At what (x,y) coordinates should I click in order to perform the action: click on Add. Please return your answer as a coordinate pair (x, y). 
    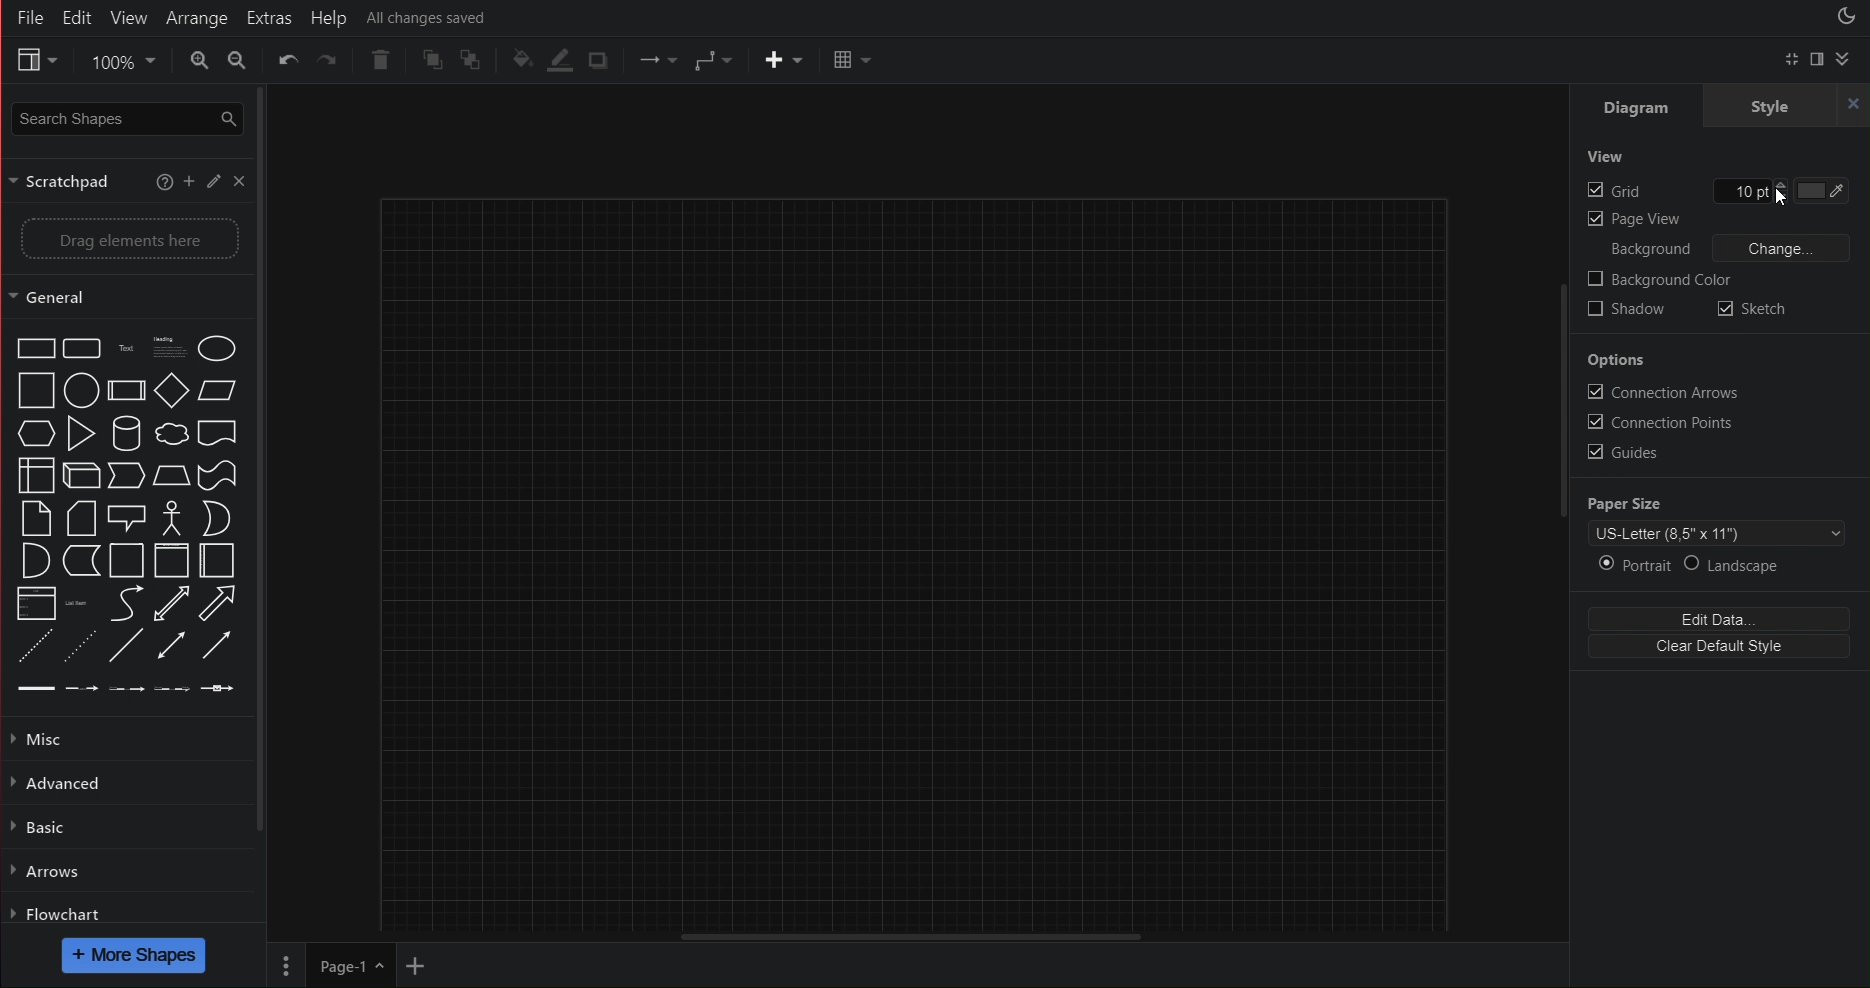
    Looking at the image, I should click on (189, 183).